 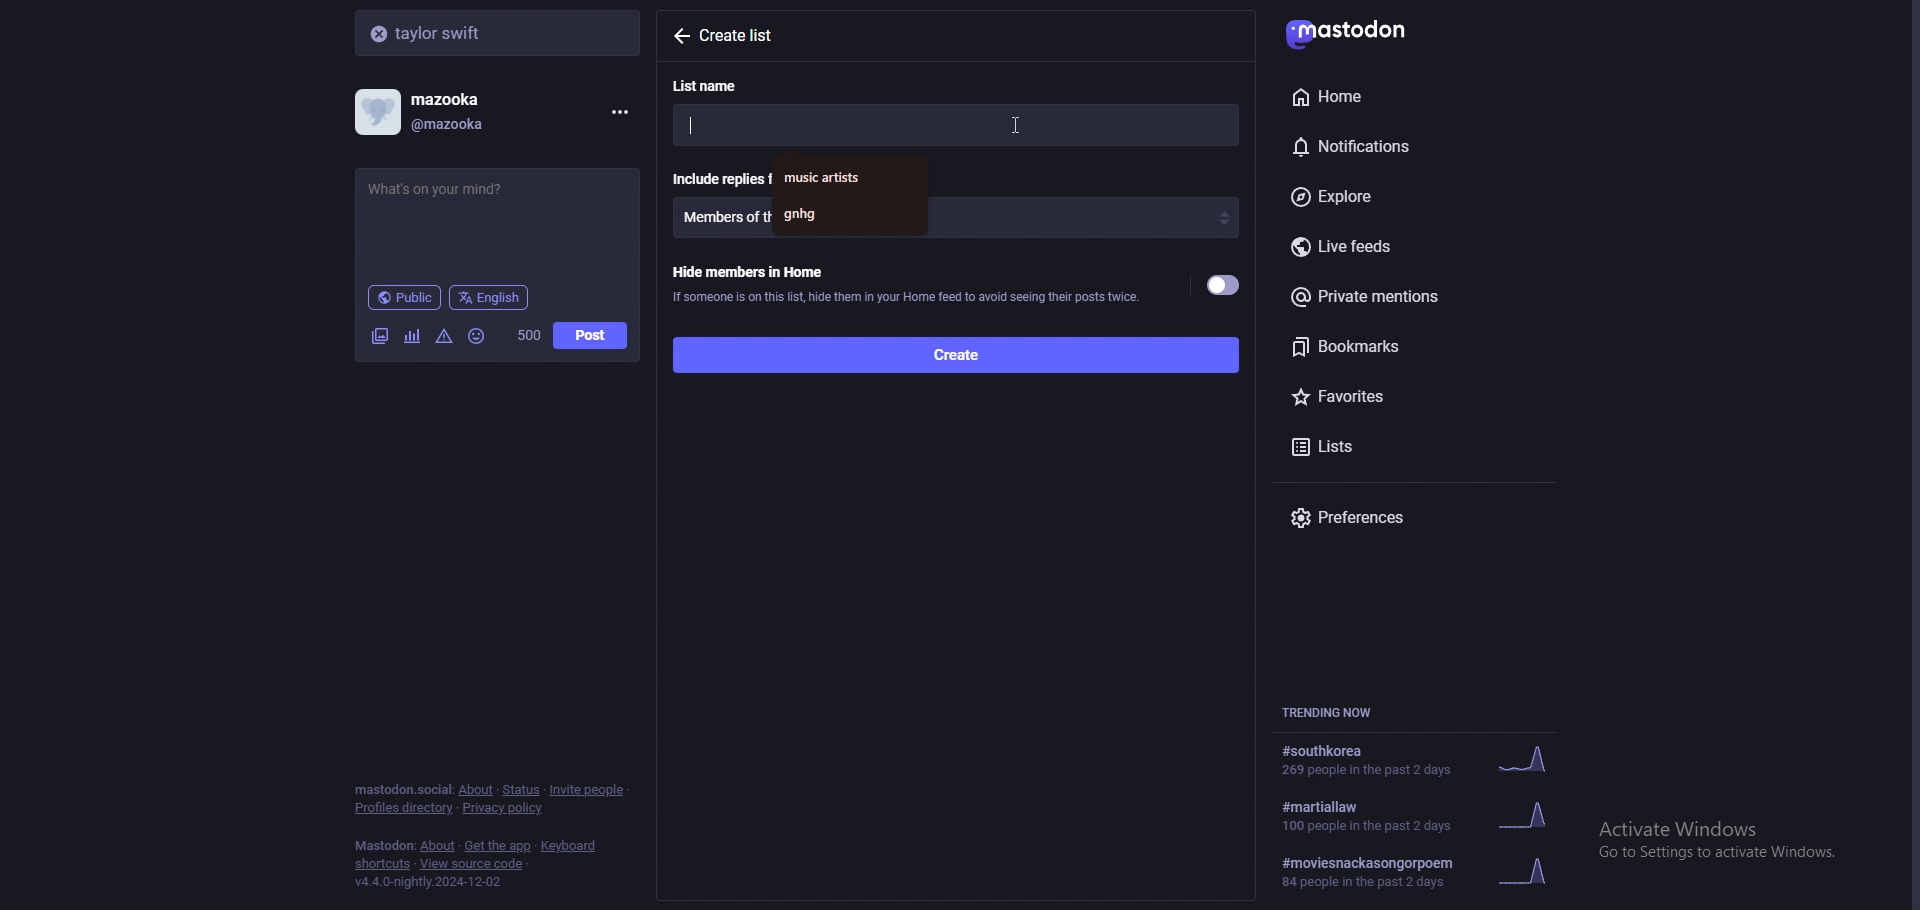 What do you see at coordinates (954, 353) in the screenshot?
I see `create` at bounding box center [954, 353].